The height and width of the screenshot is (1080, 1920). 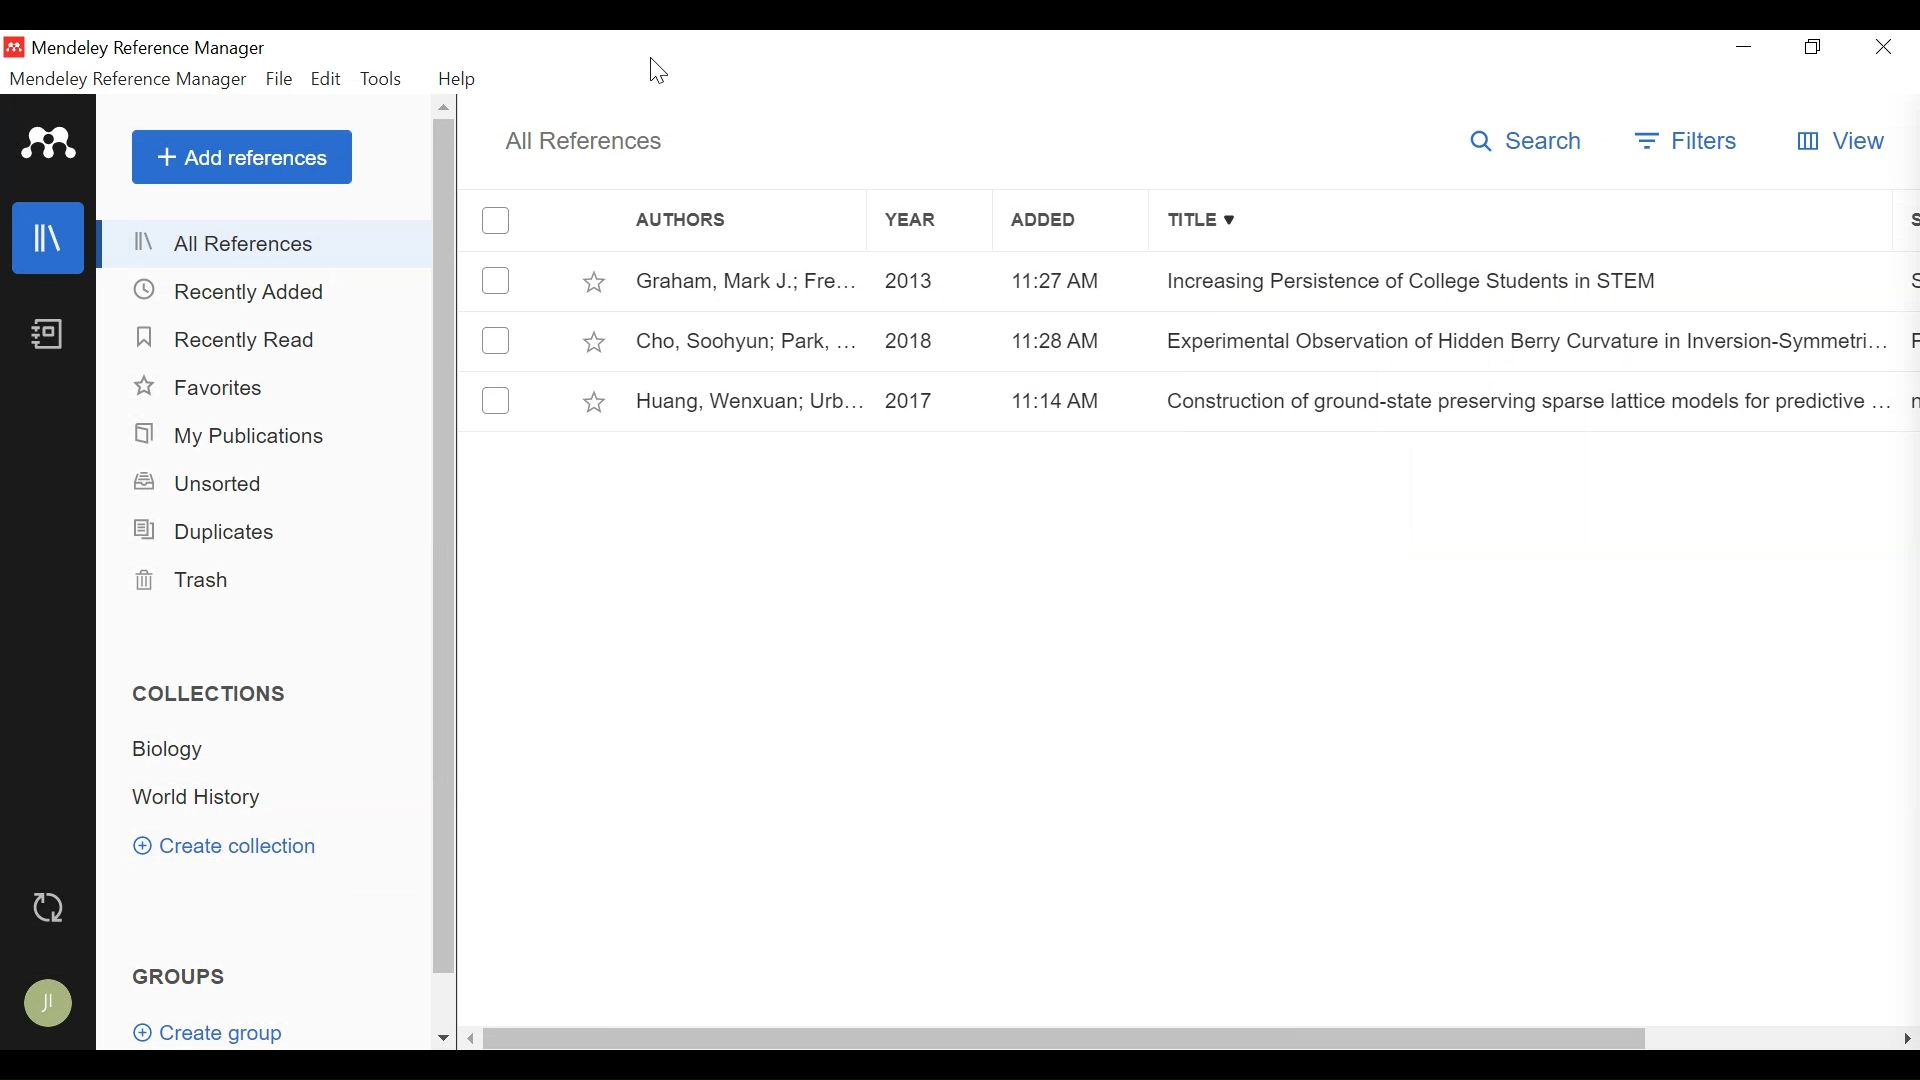 What do you see at coordinates (231, 436) in the screenshot?
I see `My Publications` at bounding box center [231, 436].